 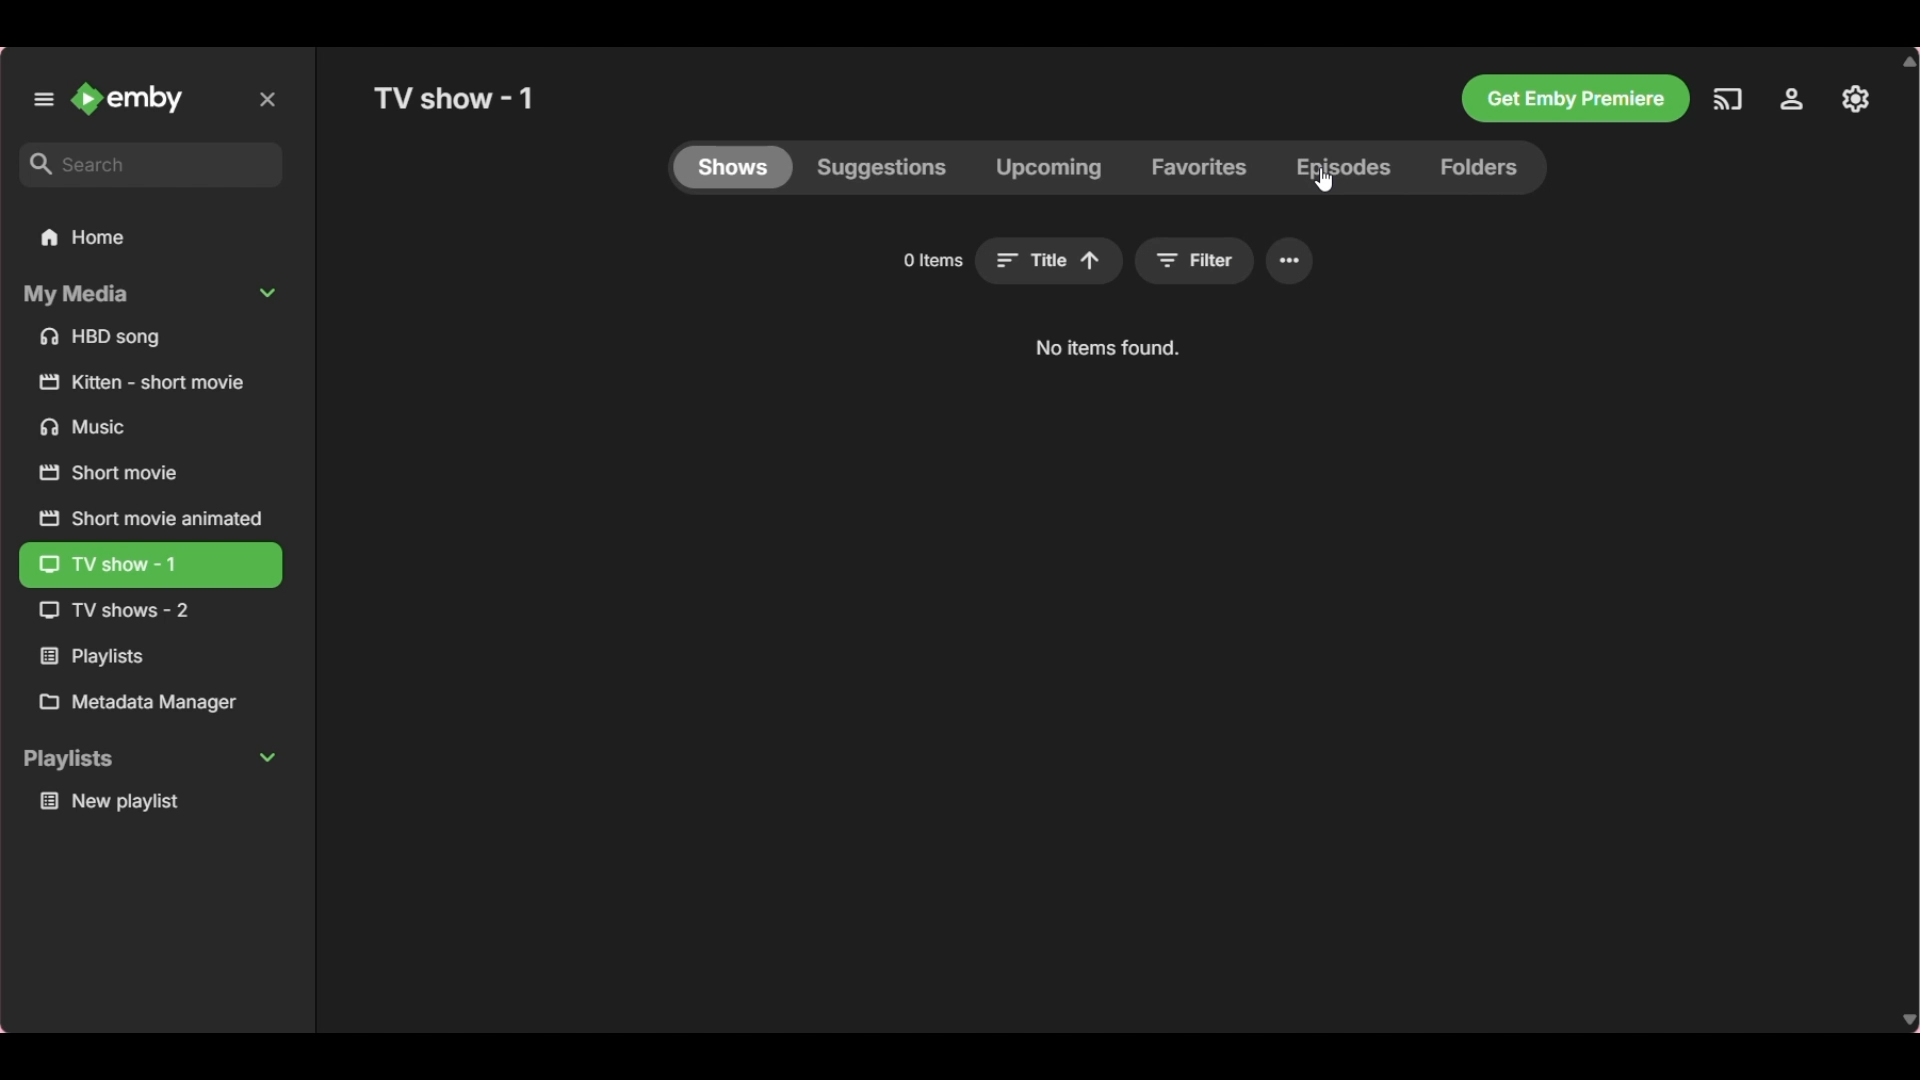 I want to click on Home folder, current selection highlighted, so click(x=150, y=238).